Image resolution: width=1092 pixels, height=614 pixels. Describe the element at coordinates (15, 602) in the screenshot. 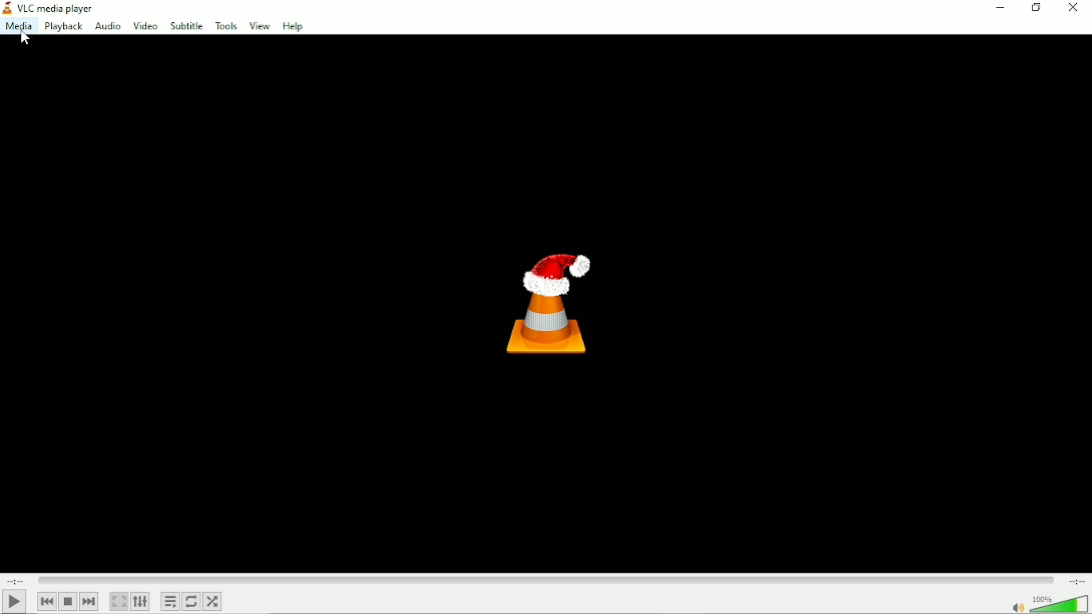

I see `Play` at that location.